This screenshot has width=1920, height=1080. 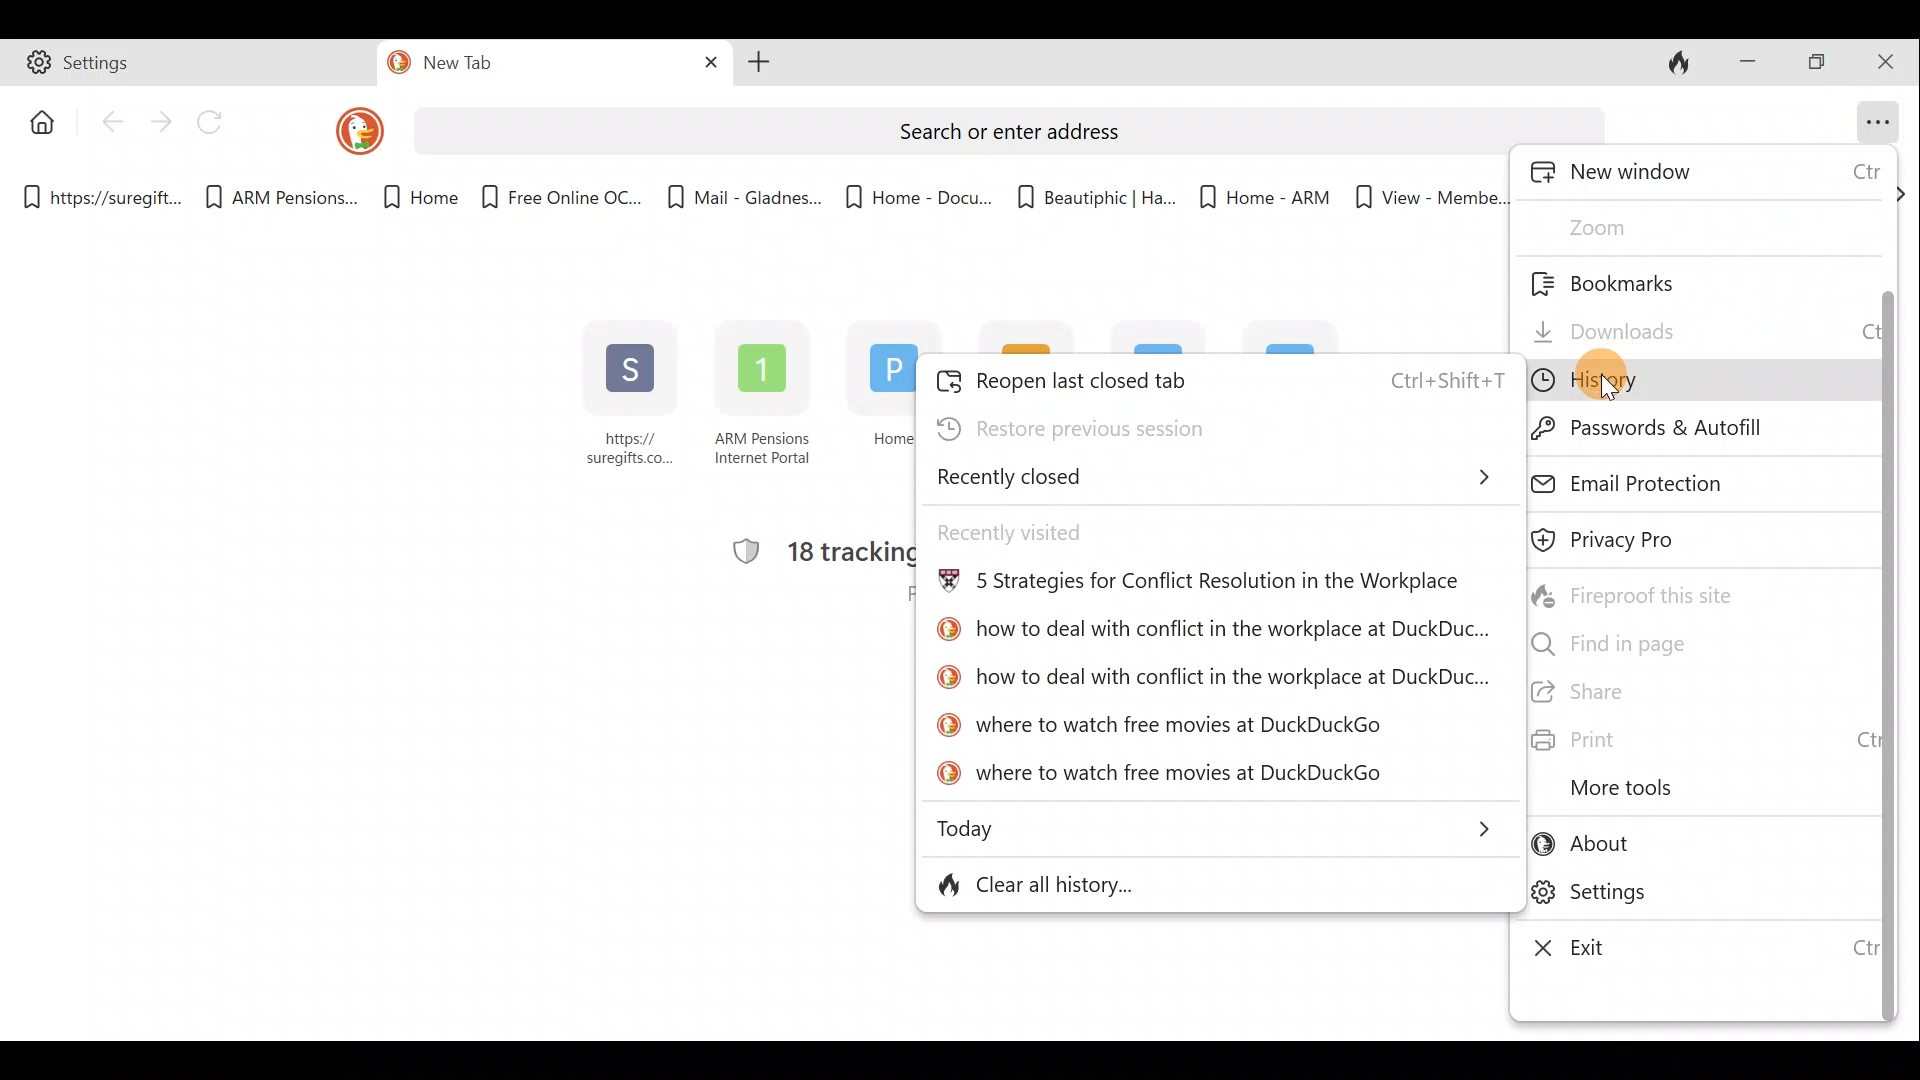 I want to click on More tools, so click(x=1673, y=789).